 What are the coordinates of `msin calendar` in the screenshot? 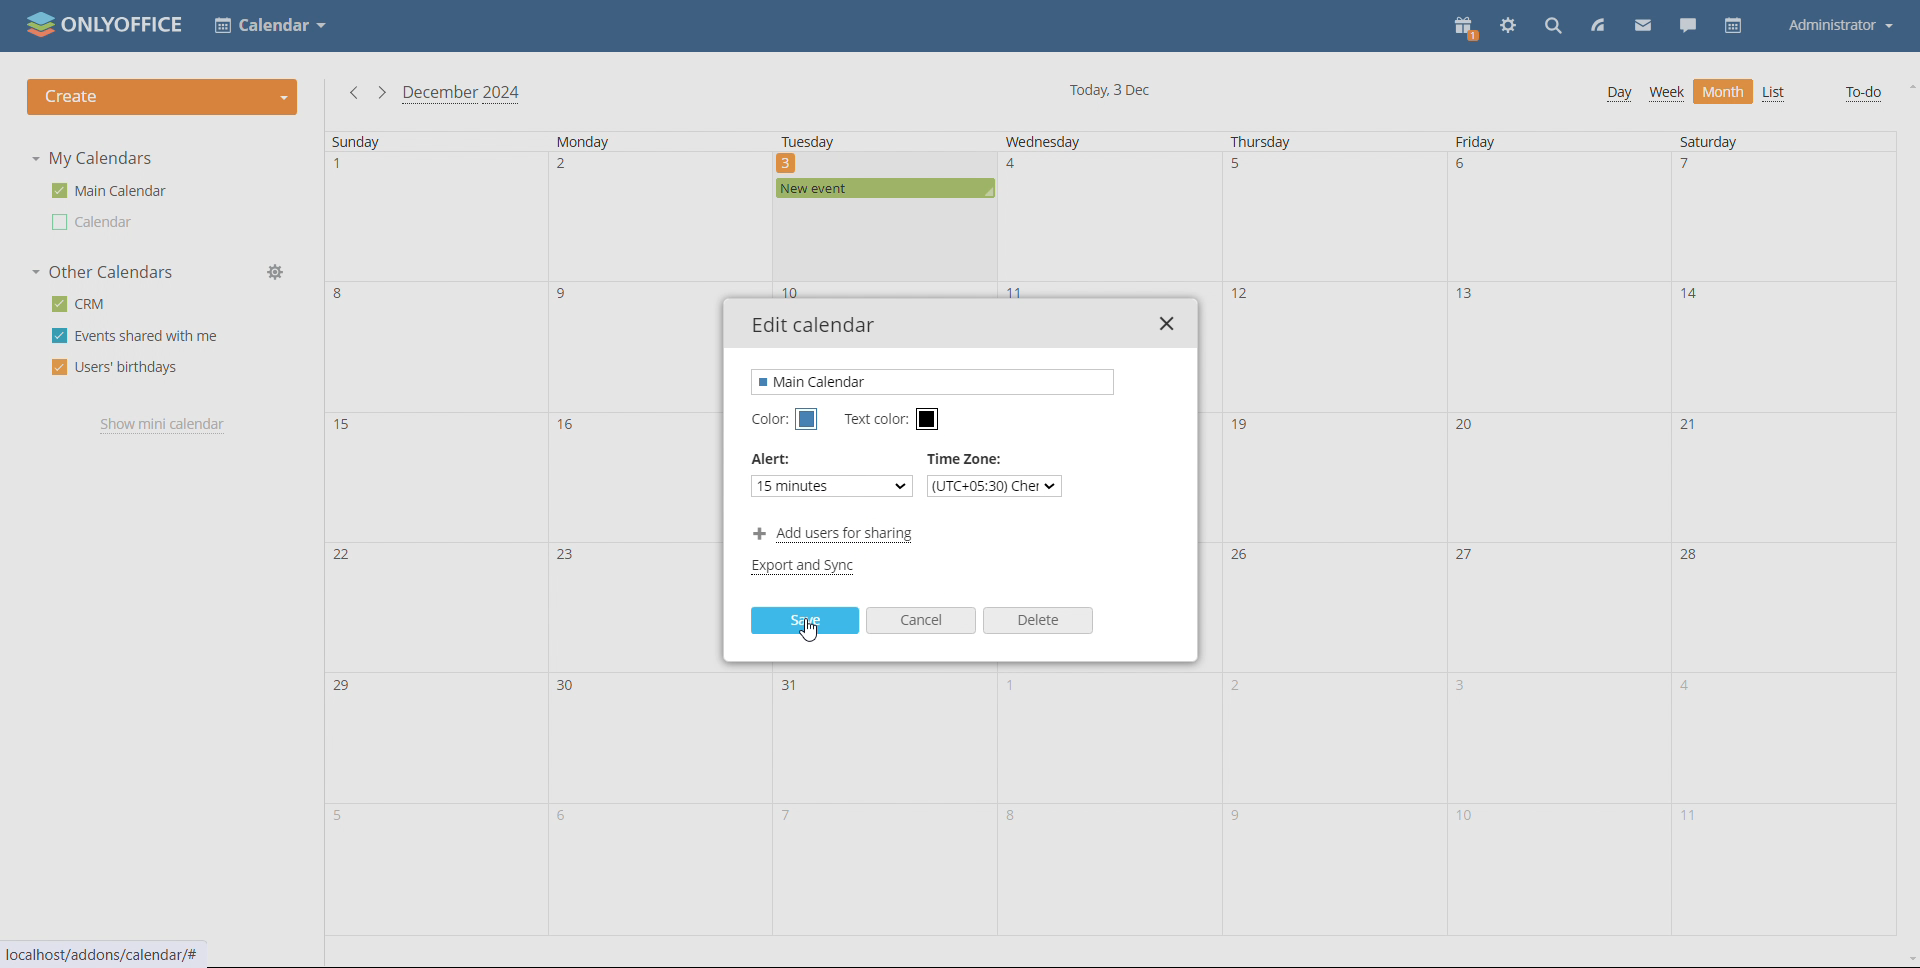 It's located at (109, 191).